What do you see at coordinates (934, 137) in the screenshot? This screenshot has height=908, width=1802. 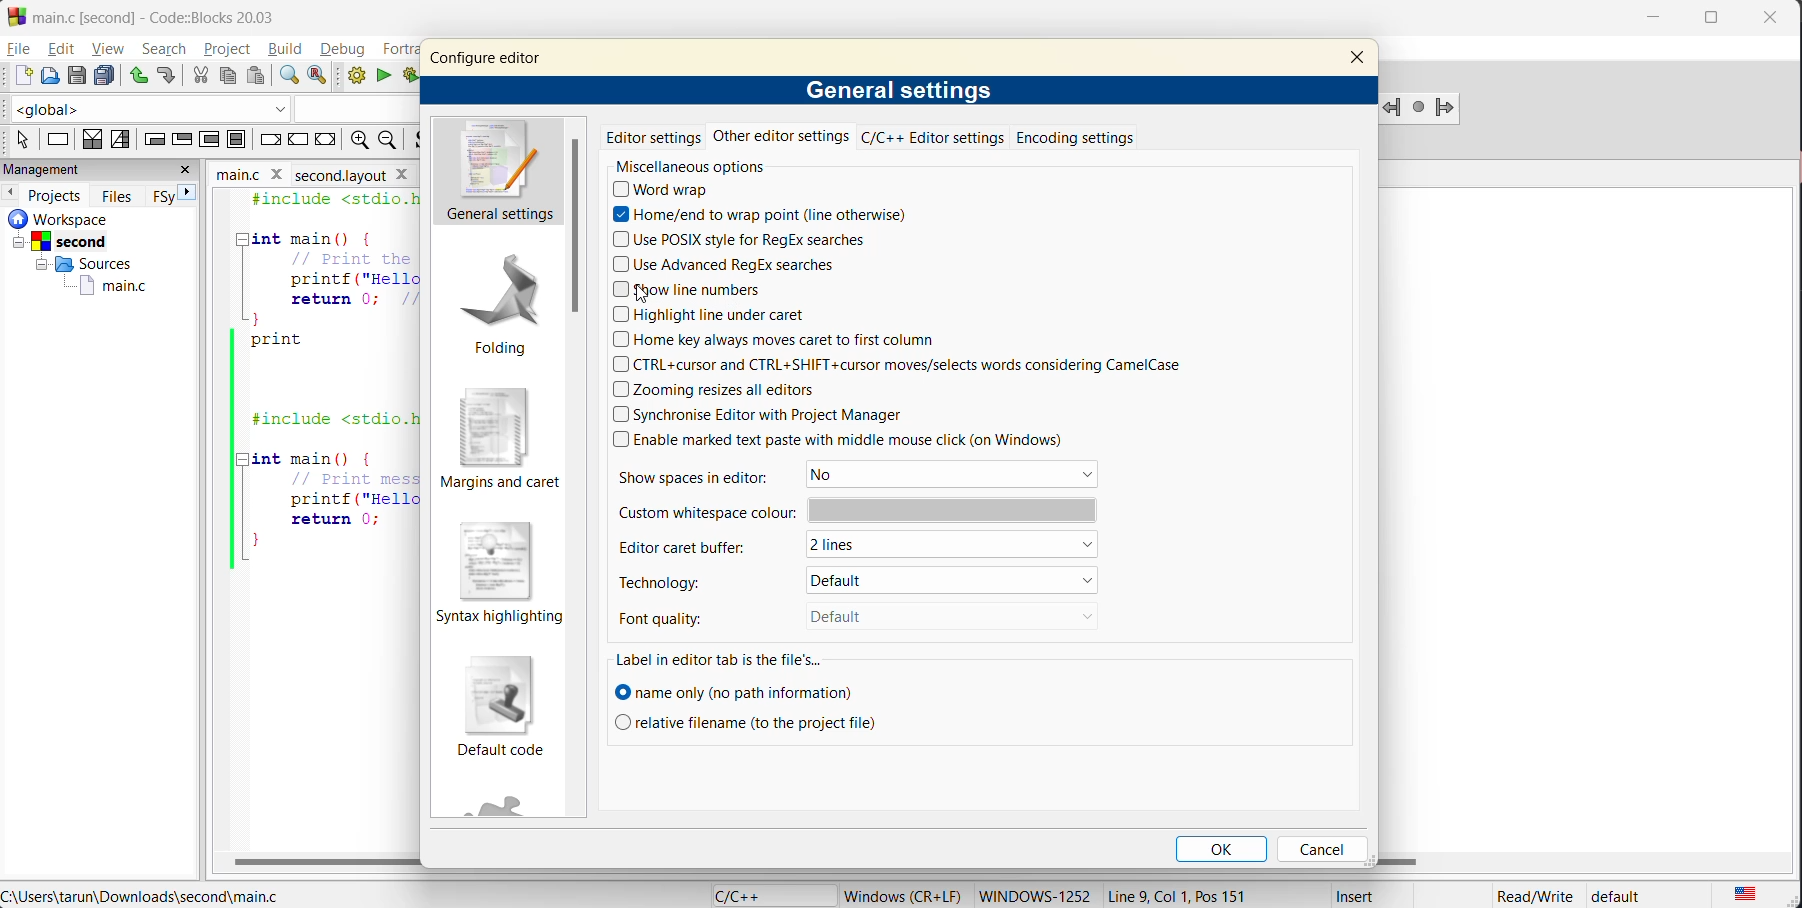 I see `c/c++ editor settings` at bounding box center [934, 137].